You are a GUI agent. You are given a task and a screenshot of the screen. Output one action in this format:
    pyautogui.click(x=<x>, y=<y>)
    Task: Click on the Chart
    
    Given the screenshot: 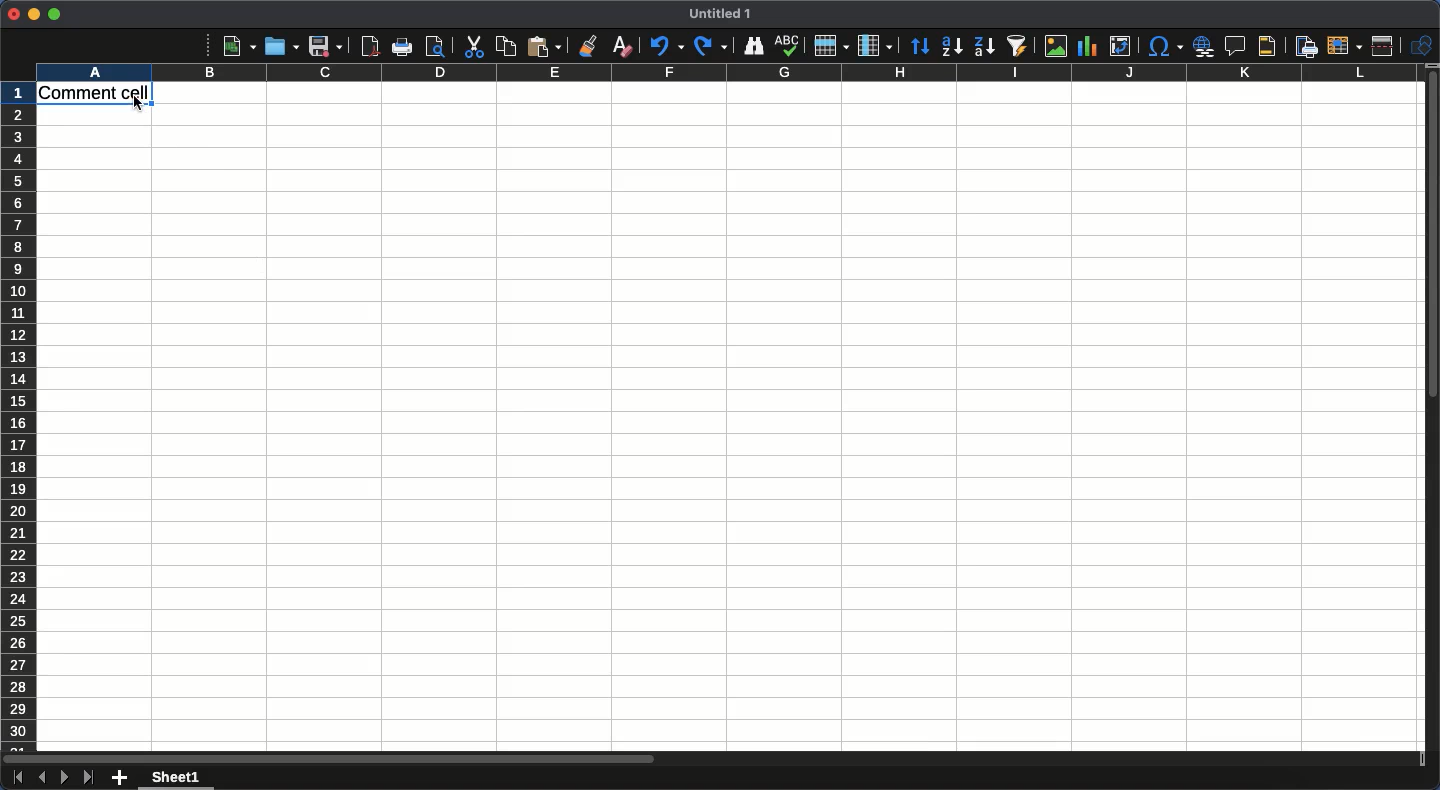 What is the action you would take?
    pyautogui.click(x=1086, y=45)
    